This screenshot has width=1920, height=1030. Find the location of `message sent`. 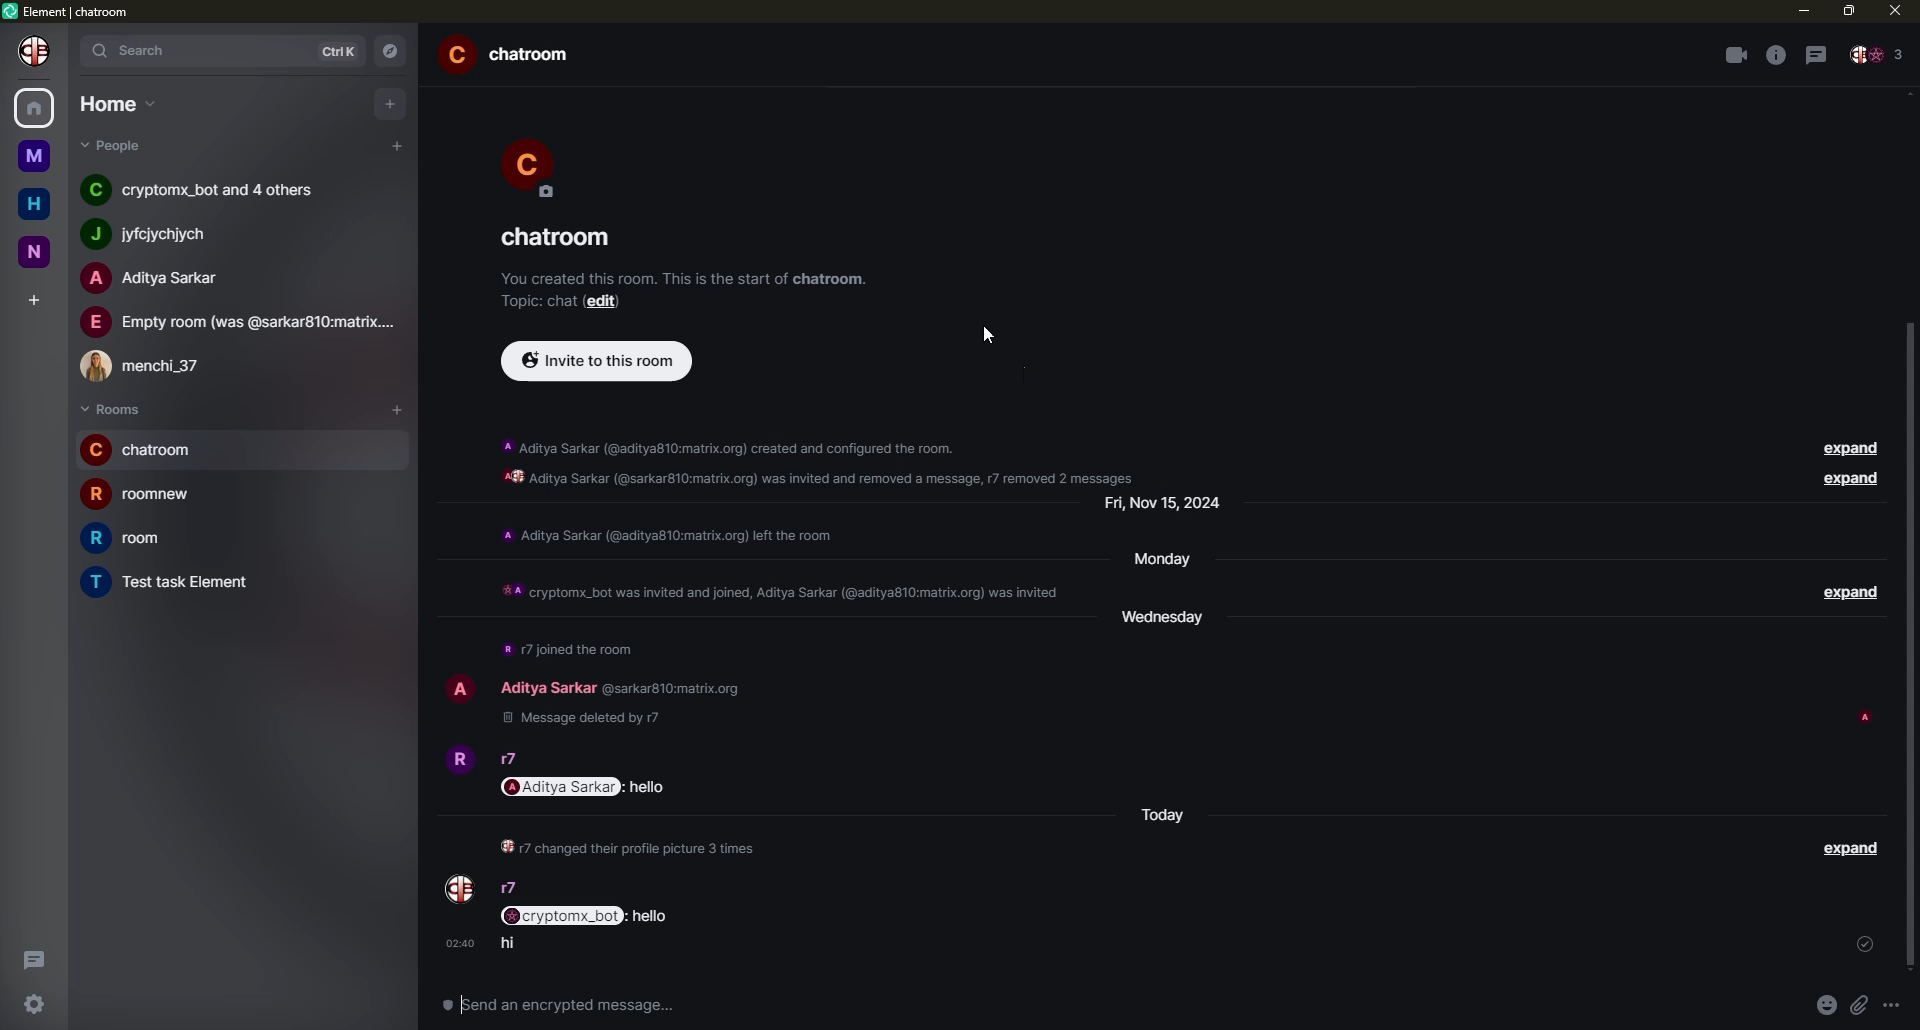

message sent is located at coordinates (508, 944).